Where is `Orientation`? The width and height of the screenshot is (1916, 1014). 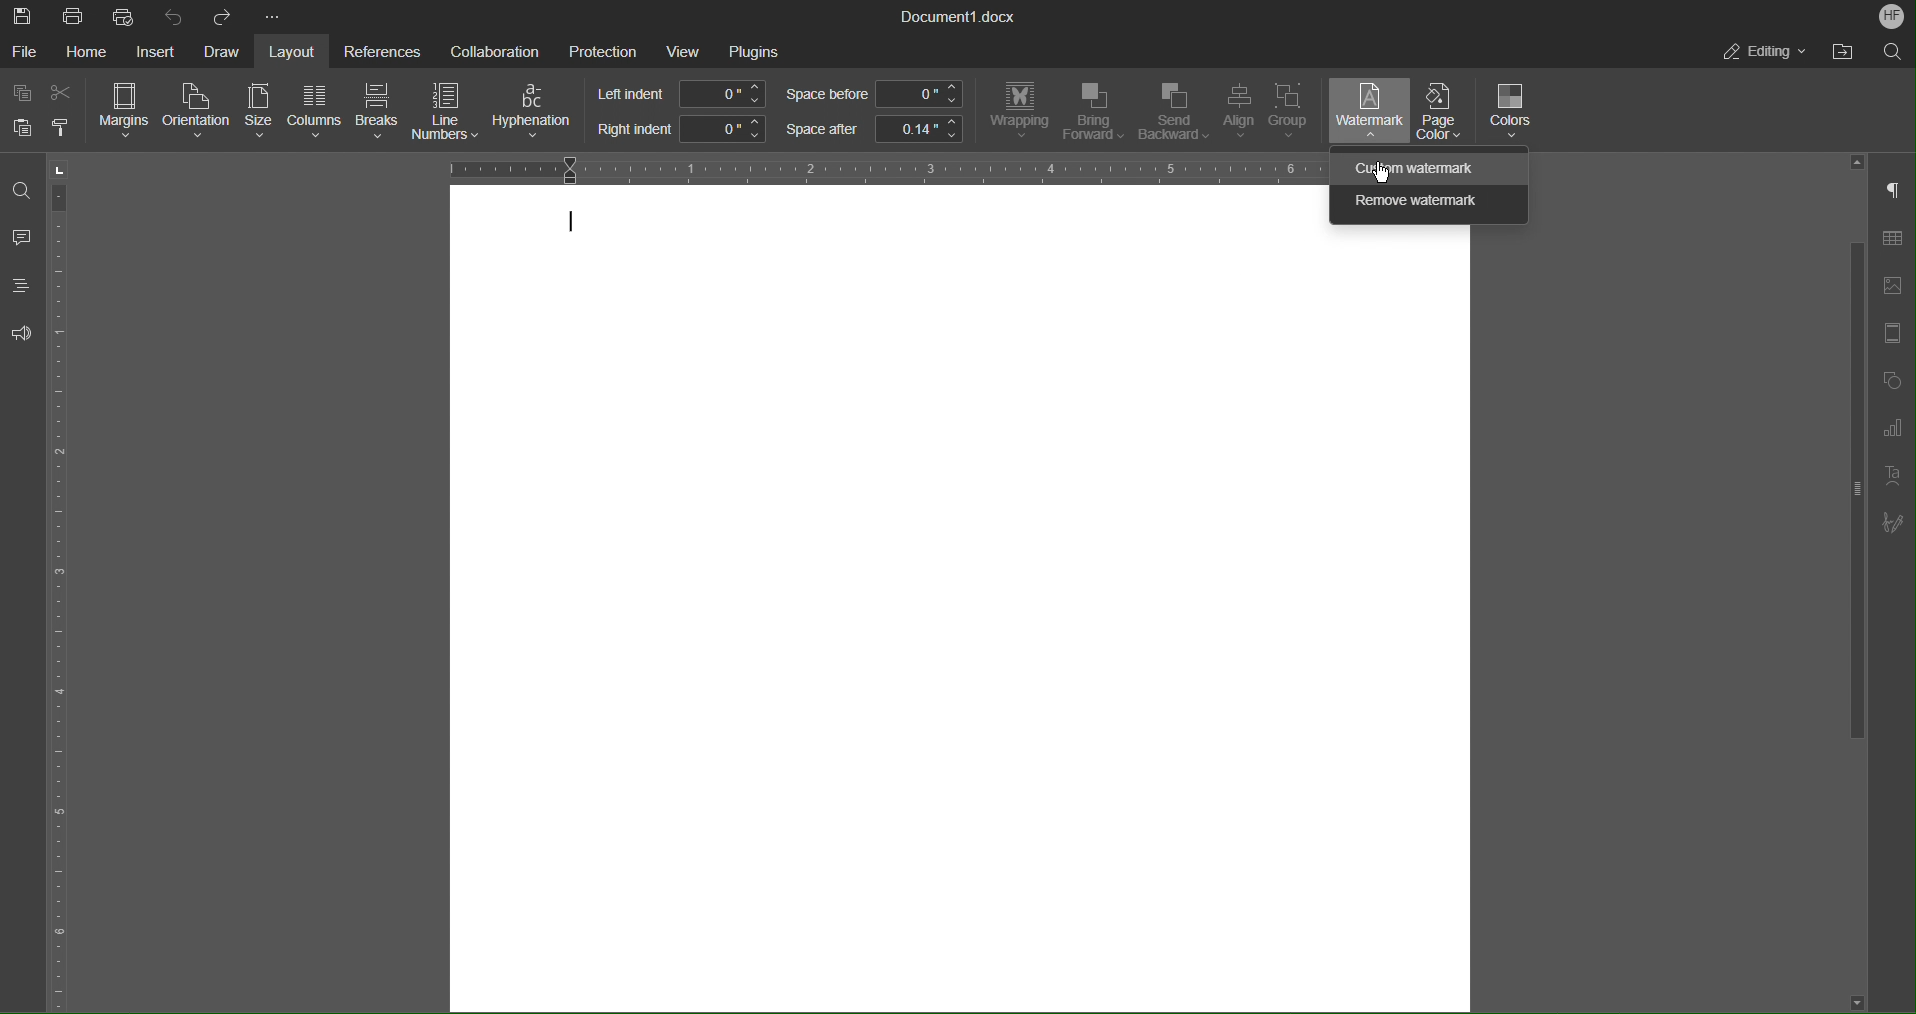
Orientation is located at coordinates (198, 112).